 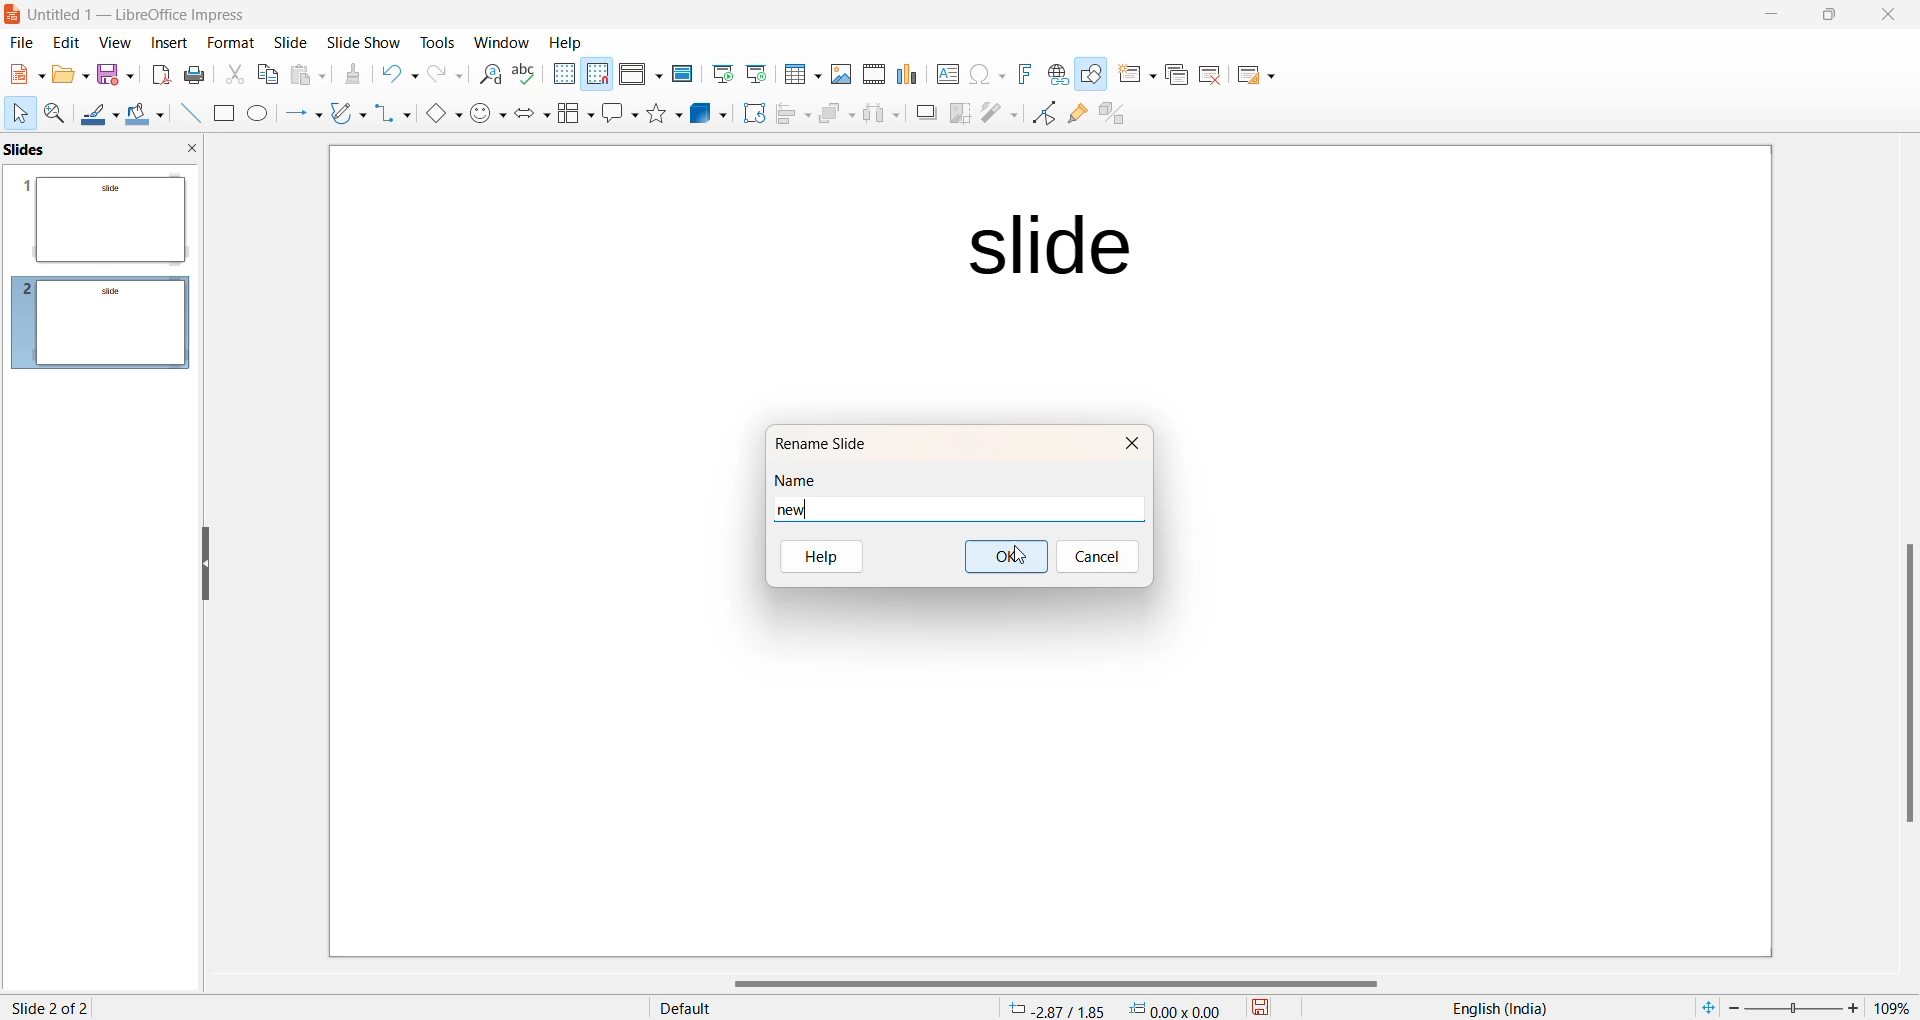 What do you see at coordinates (1896, 1006) in the screenshot?
I see `zoom percentage` at bounding box center [1896, 1006].